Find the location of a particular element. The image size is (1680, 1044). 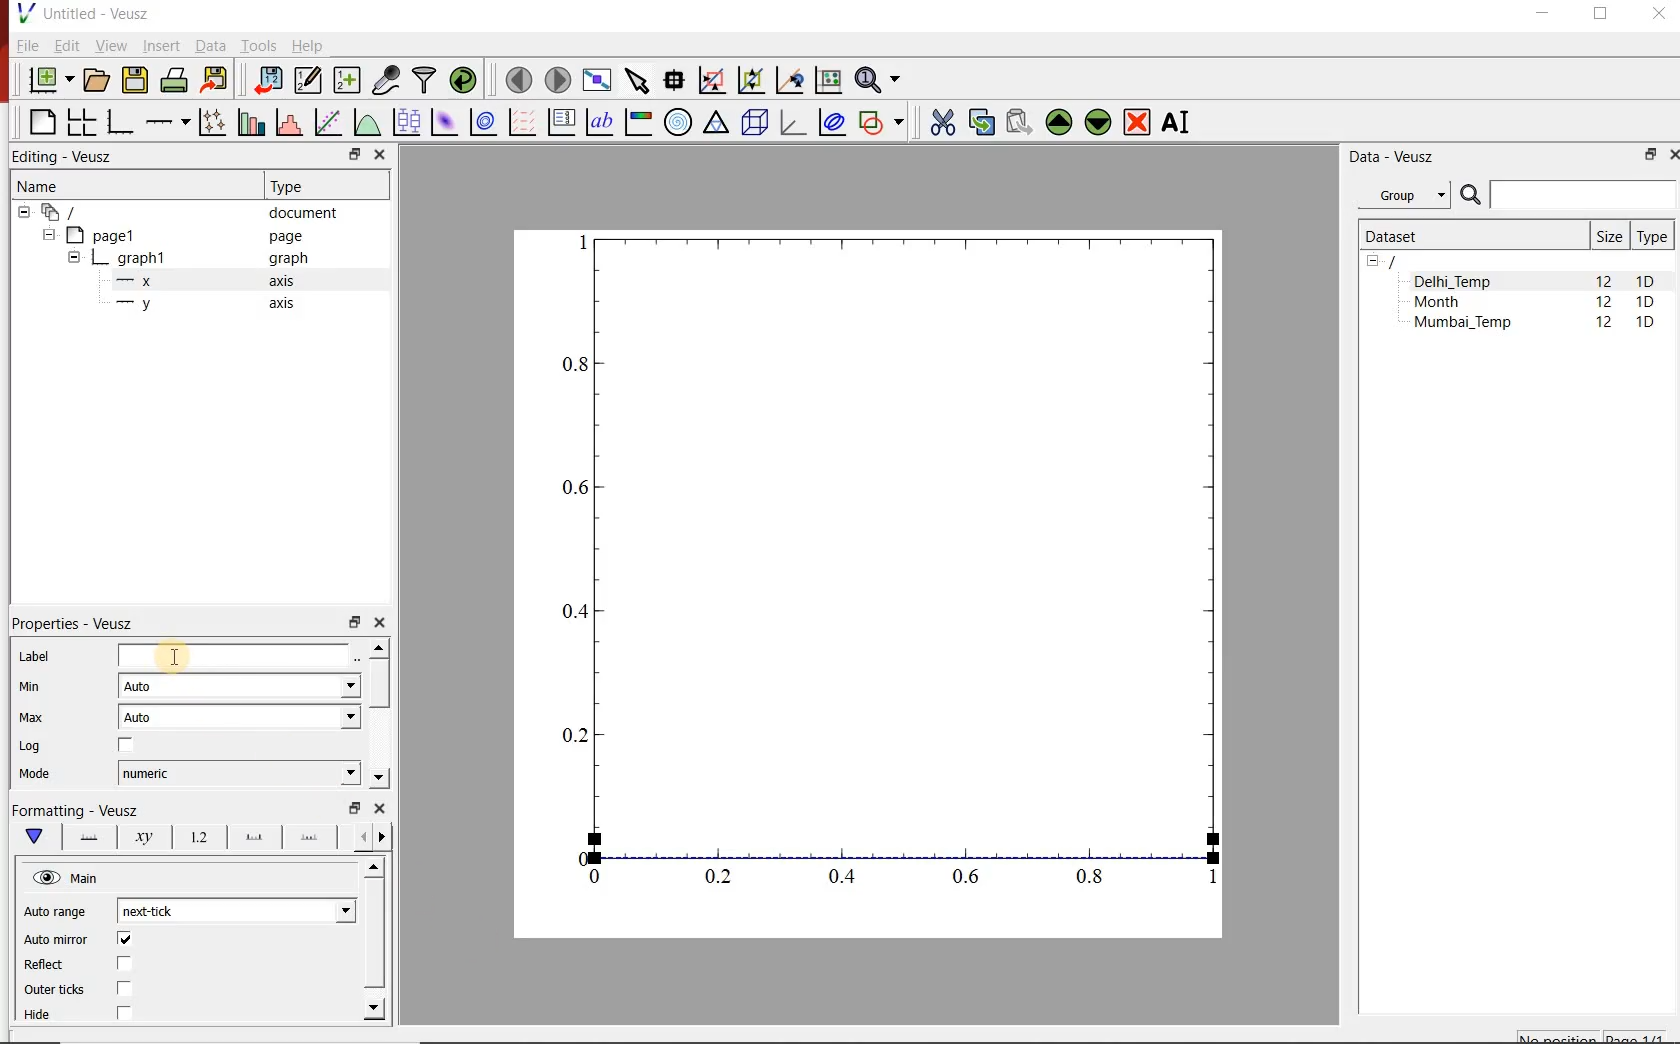

CLOSE is located at coordinates (1656, 13).